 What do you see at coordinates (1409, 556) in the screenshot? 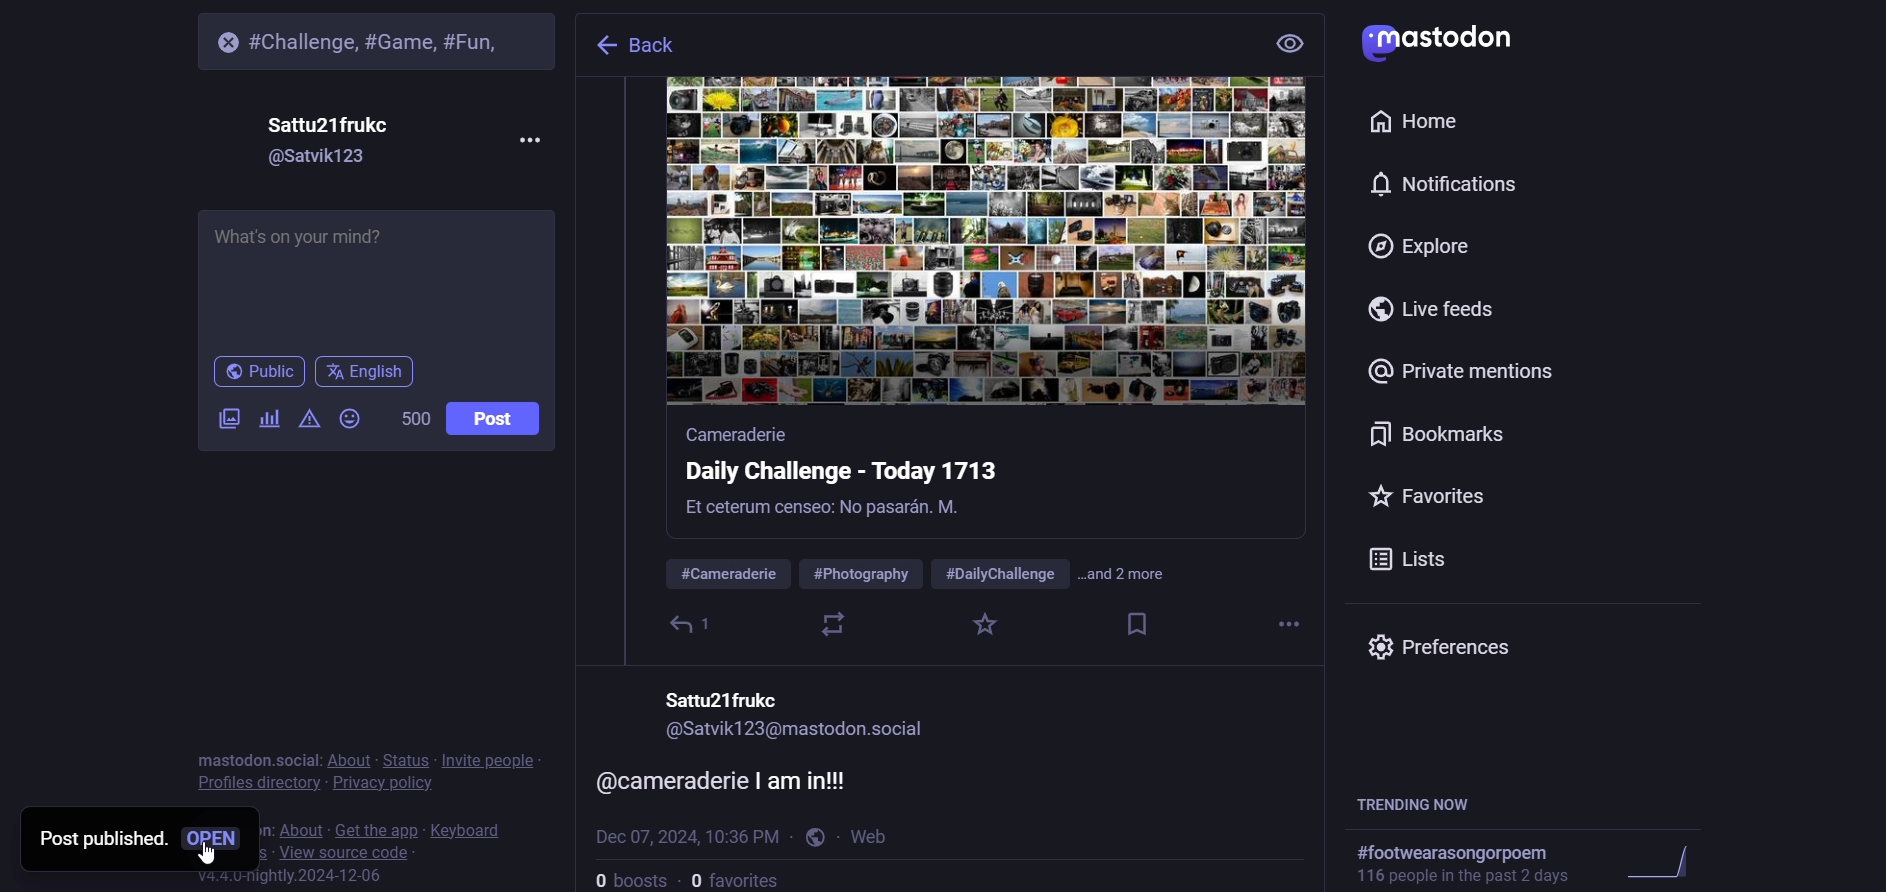
I see `lists` at bounding box center [1409, 556].